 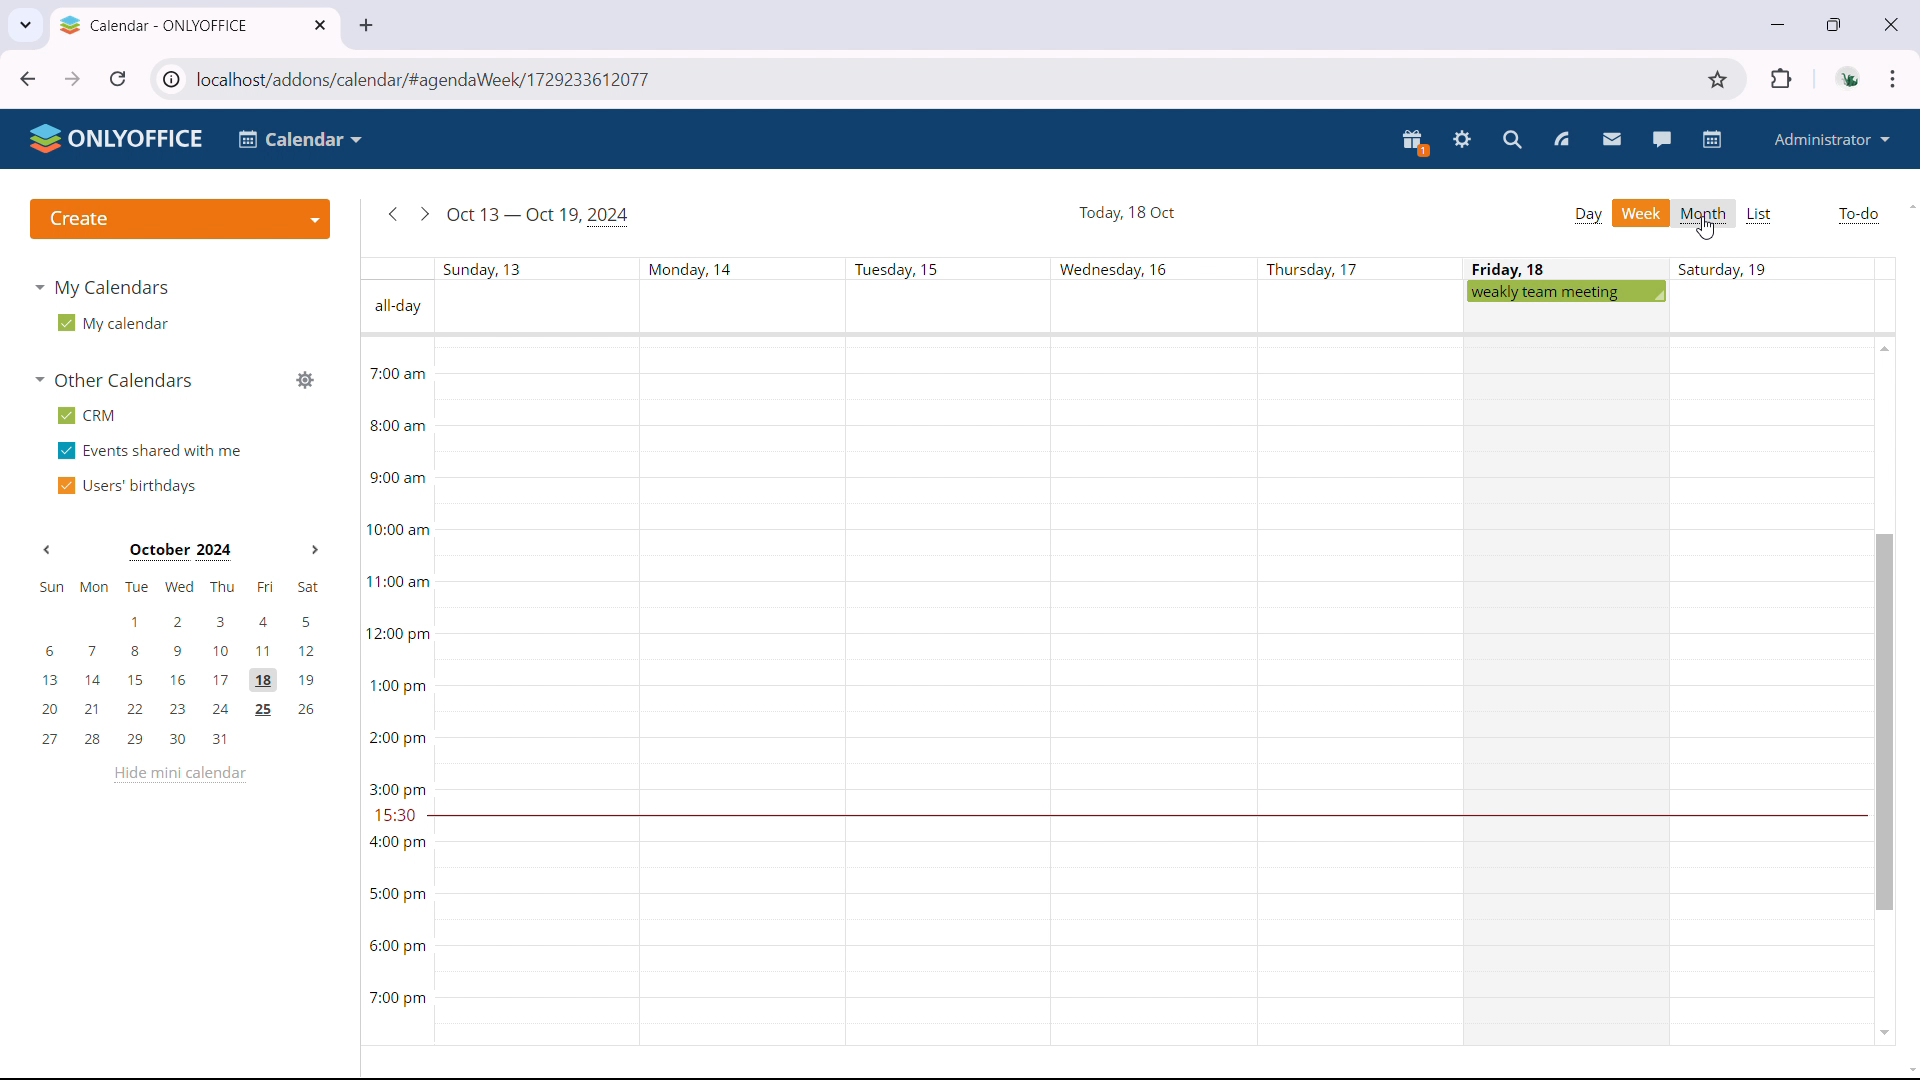 What do you see at coordinates (539, 216) in the screenshot?
I see `current week in view` at bounding box center [539, 216].